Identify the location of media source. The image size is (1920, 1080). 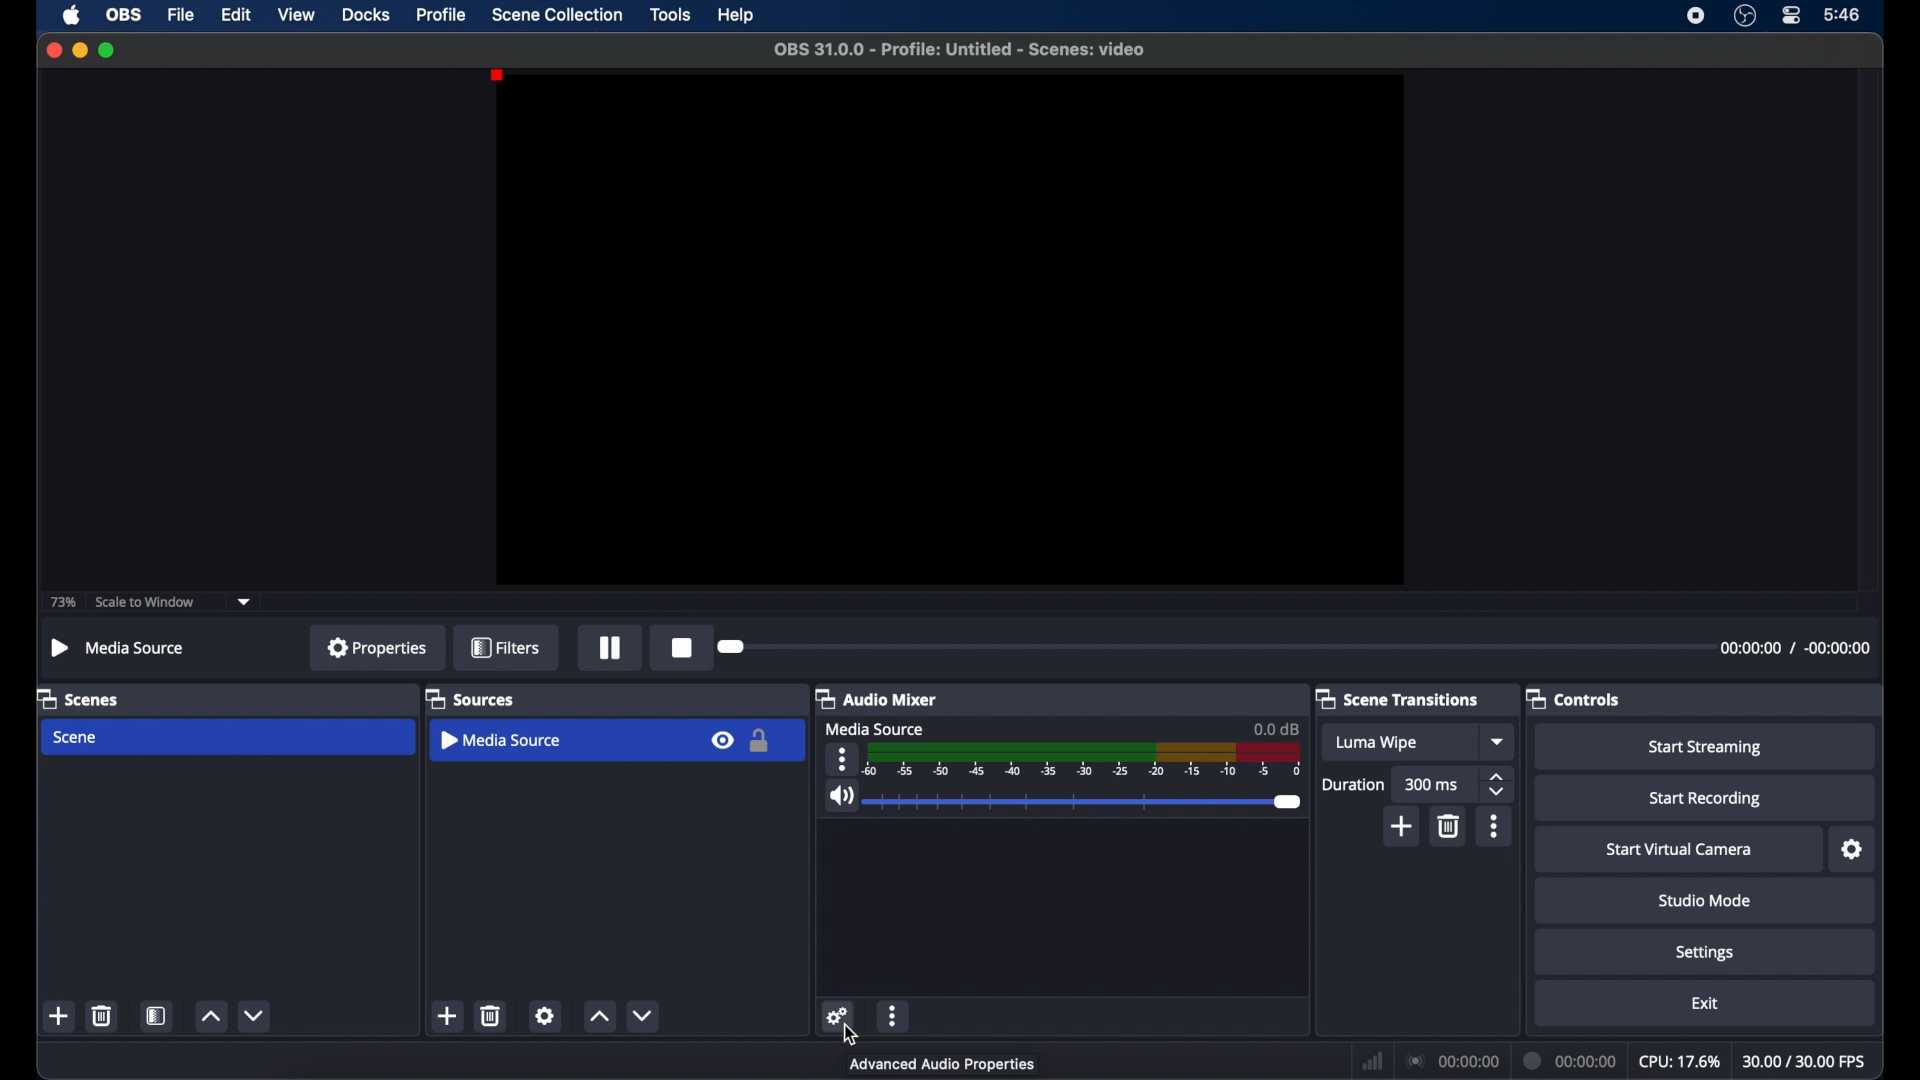
(875, 728).